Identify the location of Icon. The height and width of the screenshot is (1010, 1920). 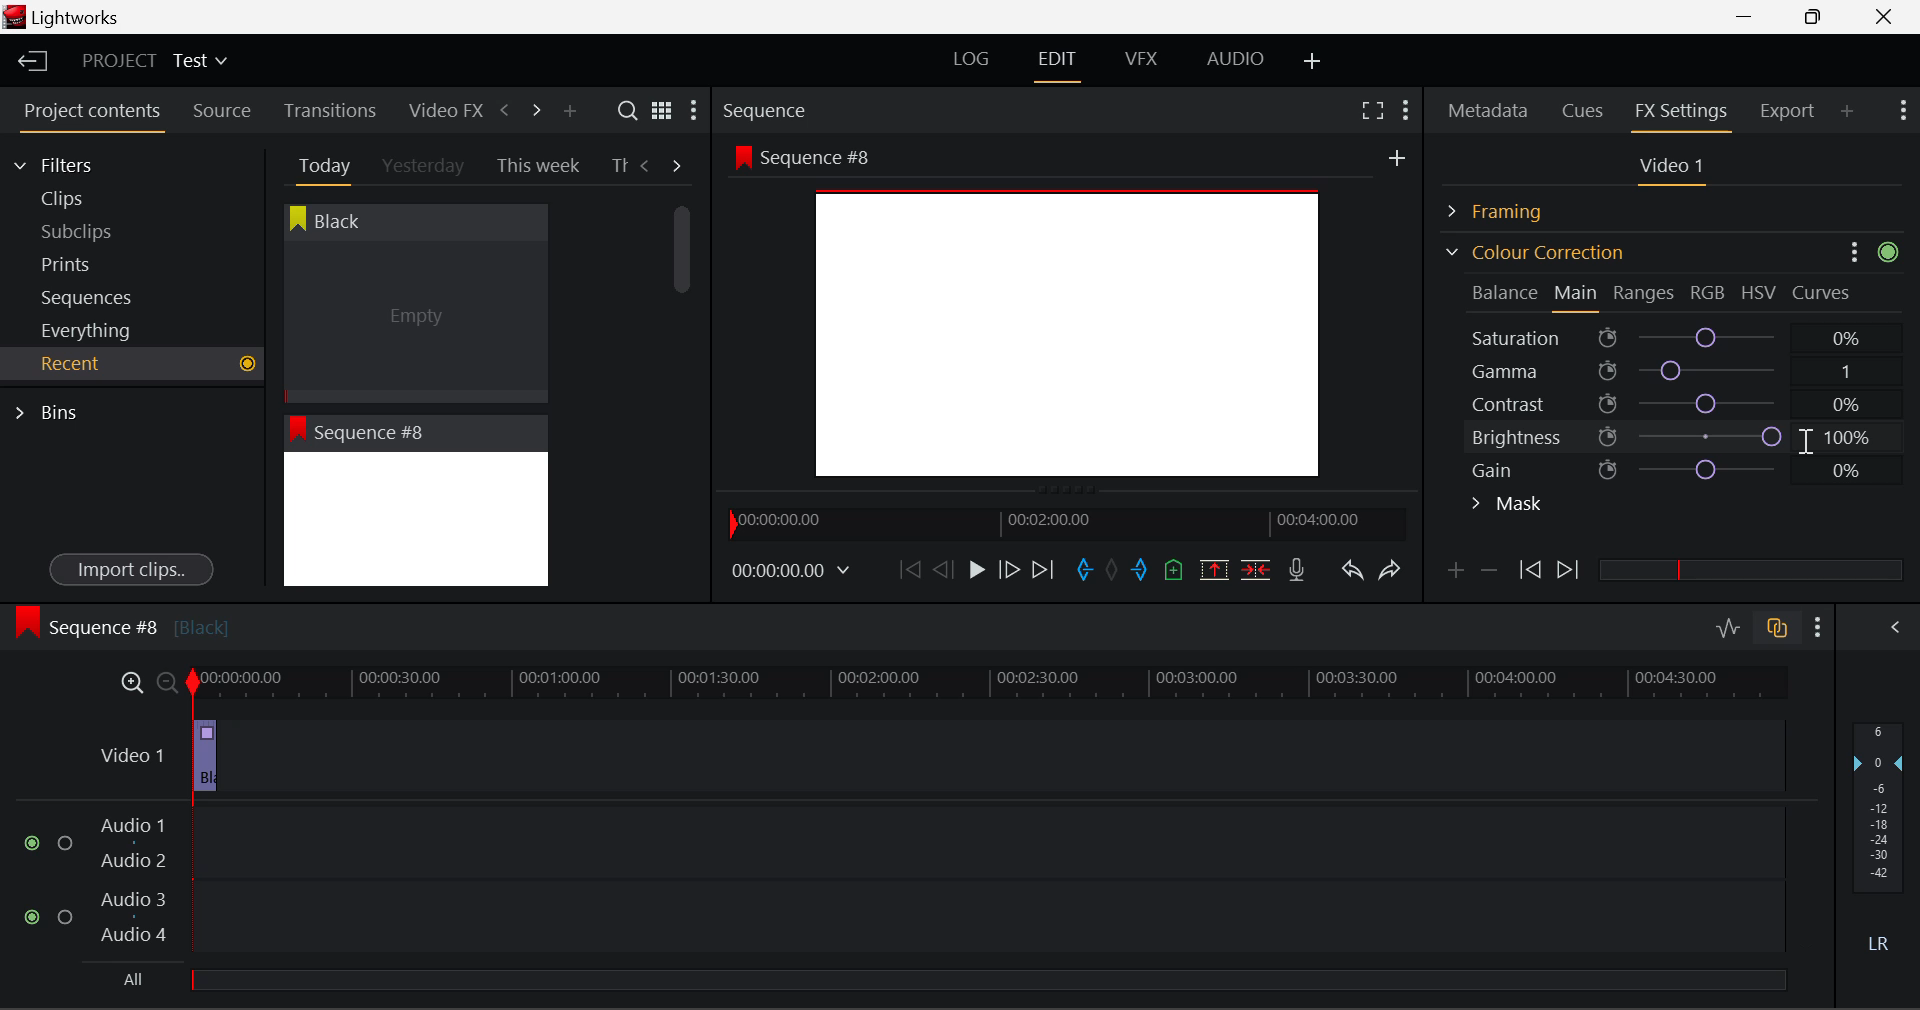
(1893, 254).